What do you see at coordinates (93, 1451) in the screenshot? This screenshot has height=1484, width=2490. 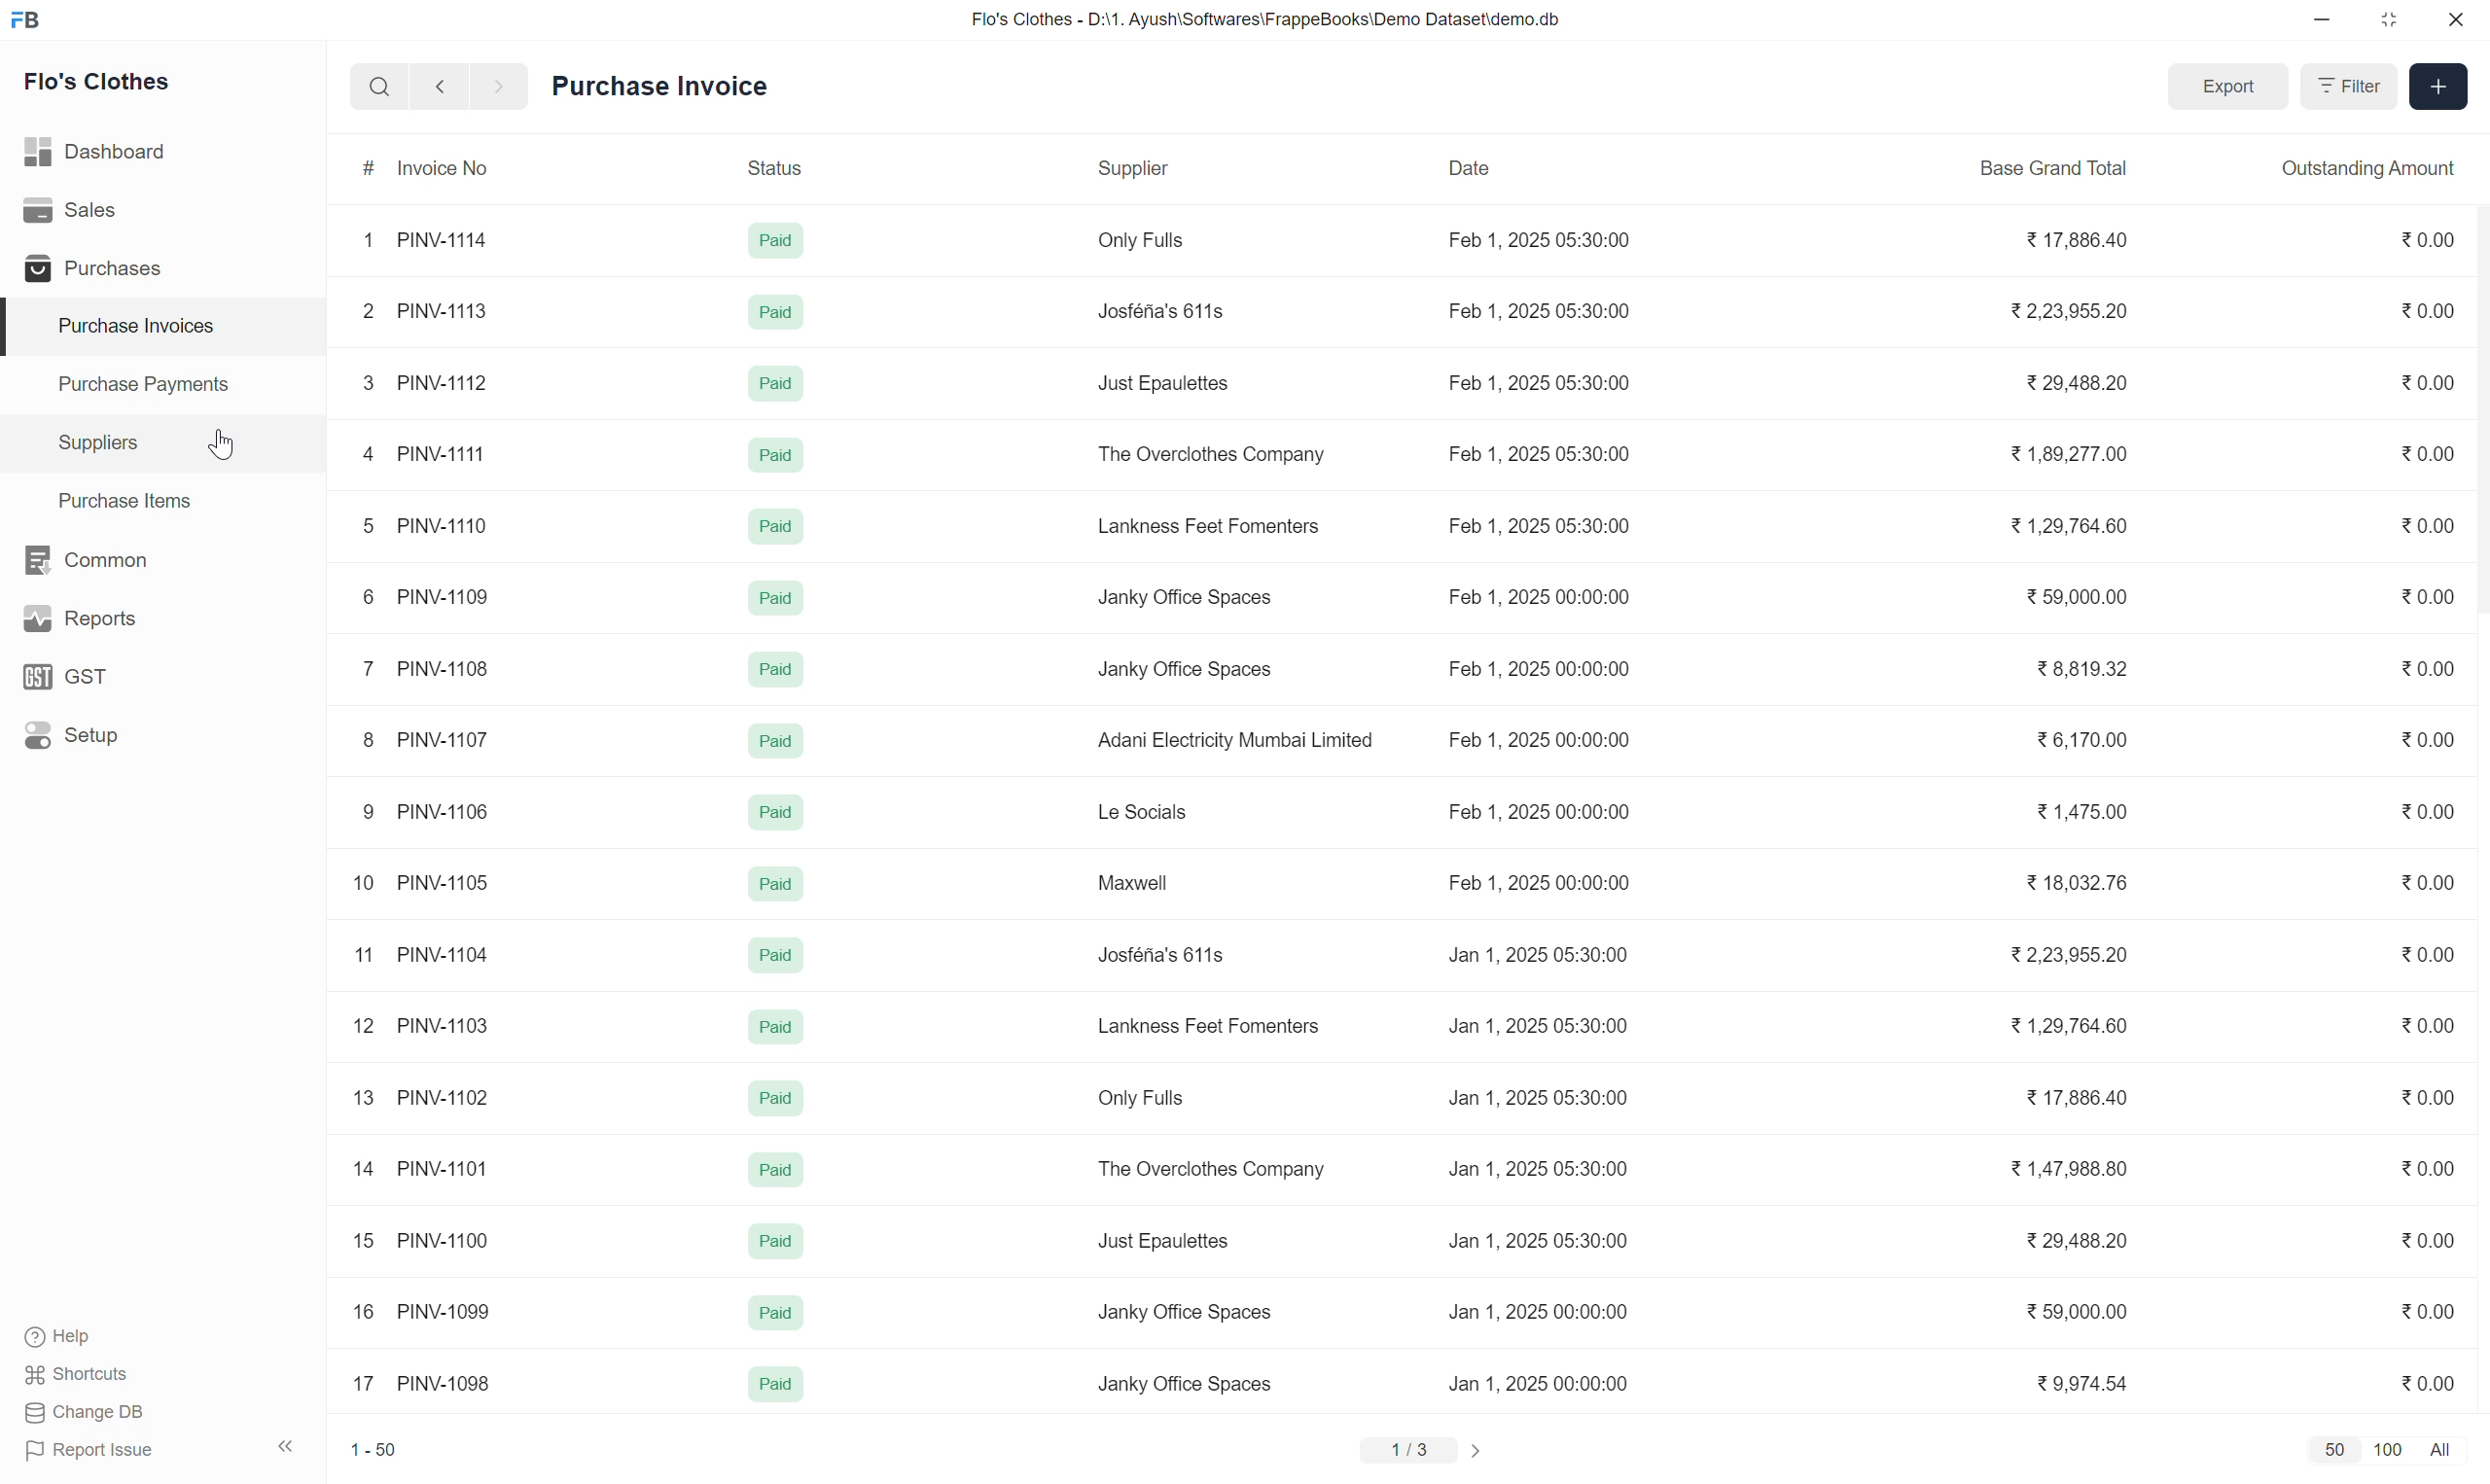 I see `Report Issue` at bounding box center [93, 1451].